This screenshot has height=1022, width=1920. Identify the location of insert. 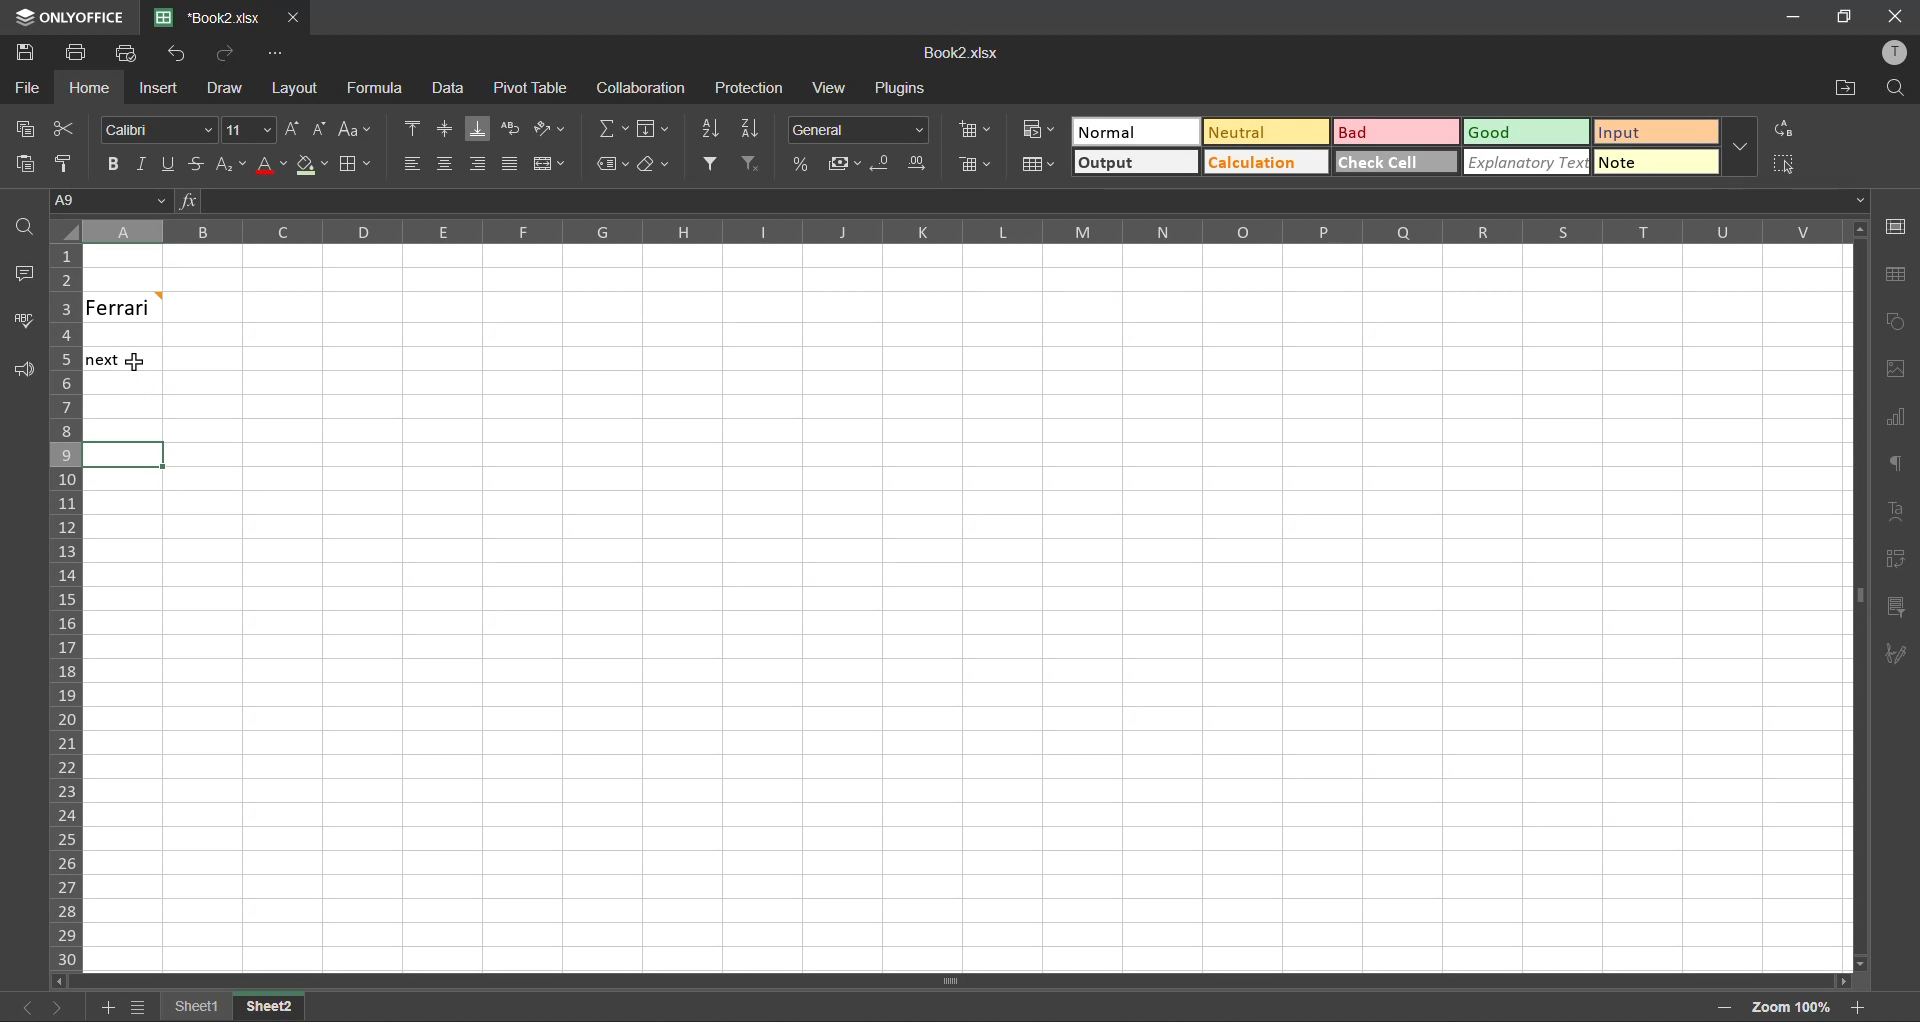
(155, 87).